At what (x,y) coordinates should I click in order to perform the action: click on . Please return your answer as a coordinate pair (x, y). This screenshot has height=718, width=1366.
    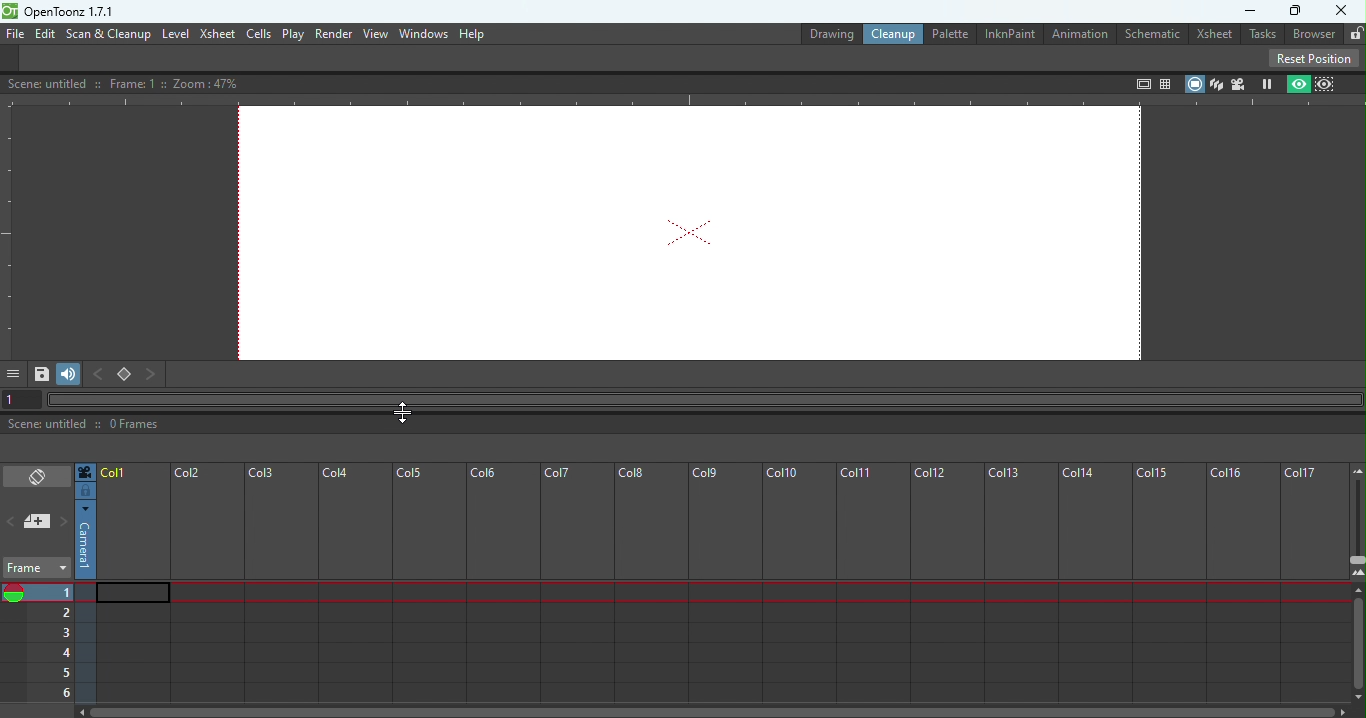
    Looking at the image, I should click on (15, 374).